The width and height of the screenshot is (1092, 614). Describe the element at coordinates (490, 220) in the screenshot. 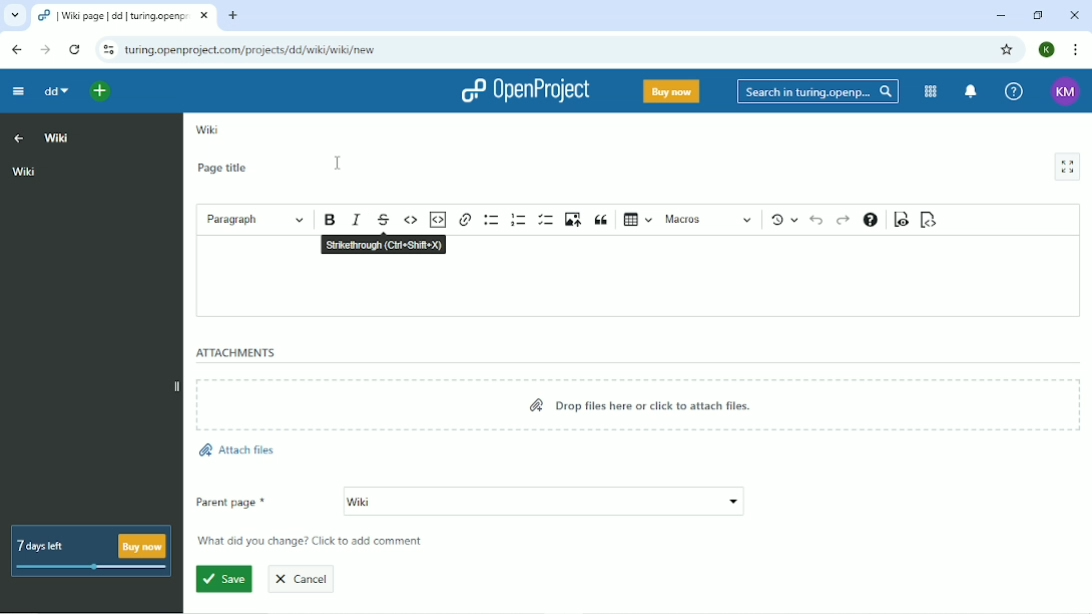

I see `Bulleted list` at that location.